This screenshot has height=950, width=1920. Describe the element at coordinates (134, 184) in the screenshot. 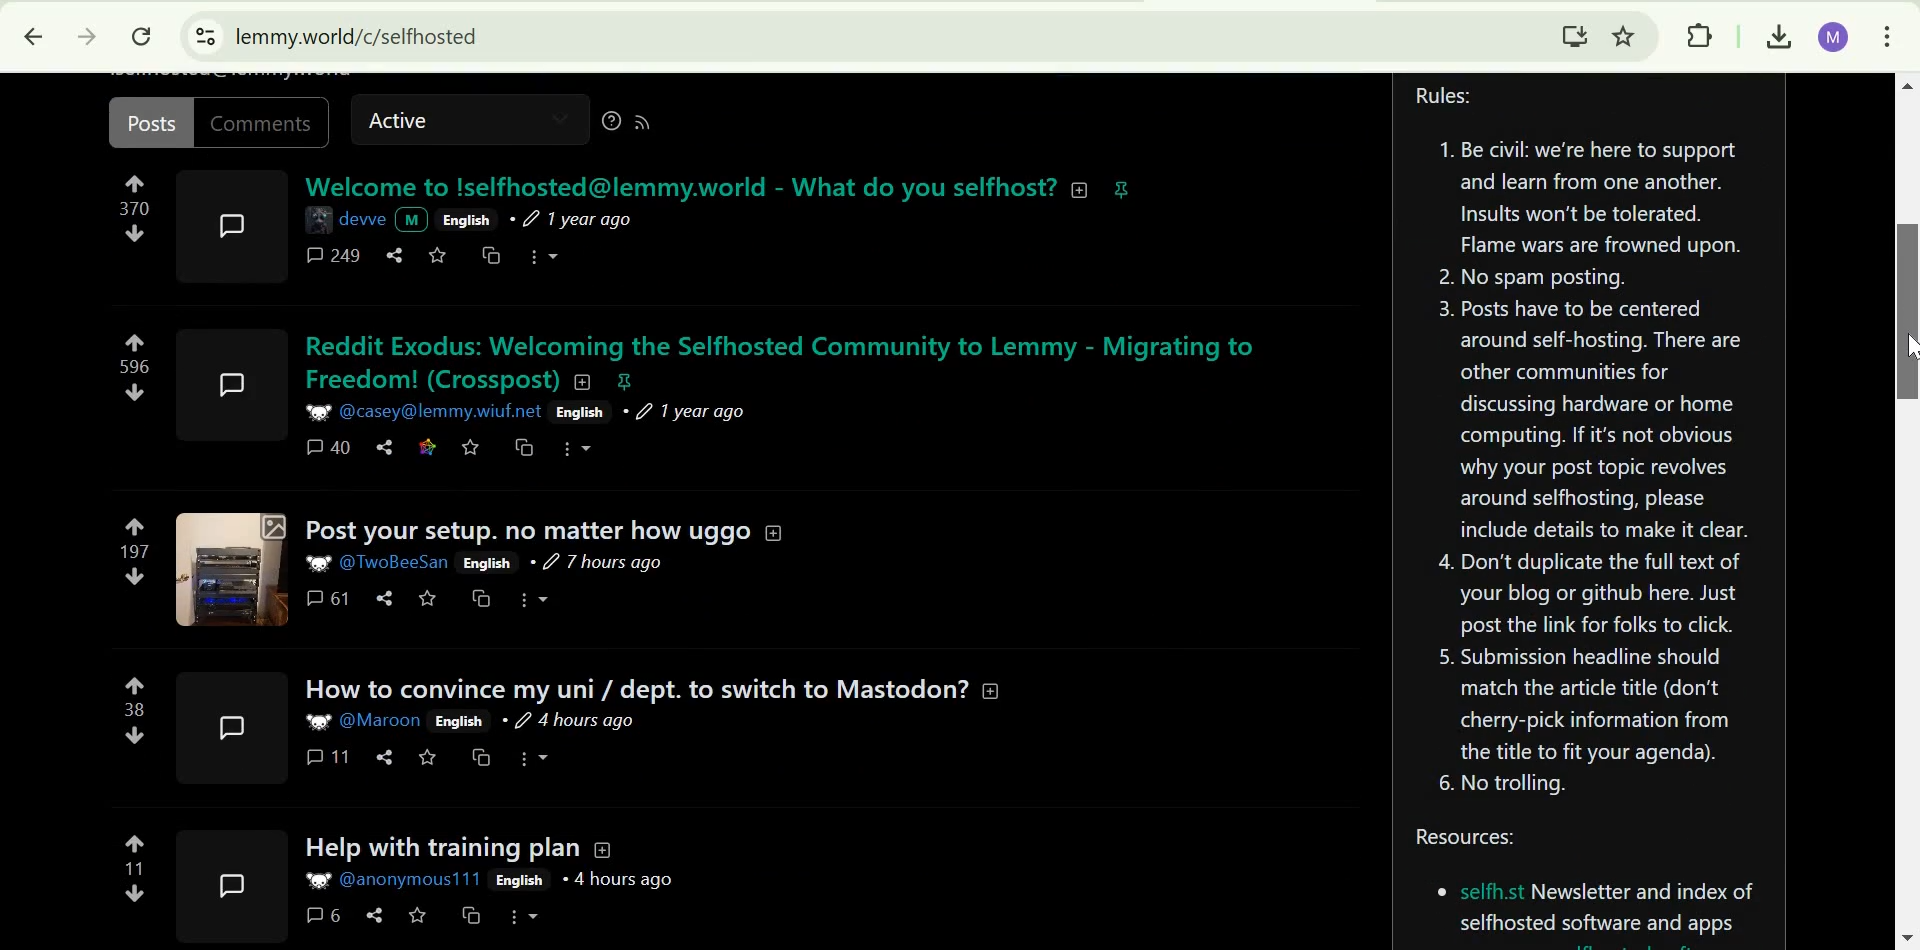

I see `upvote` at that location.